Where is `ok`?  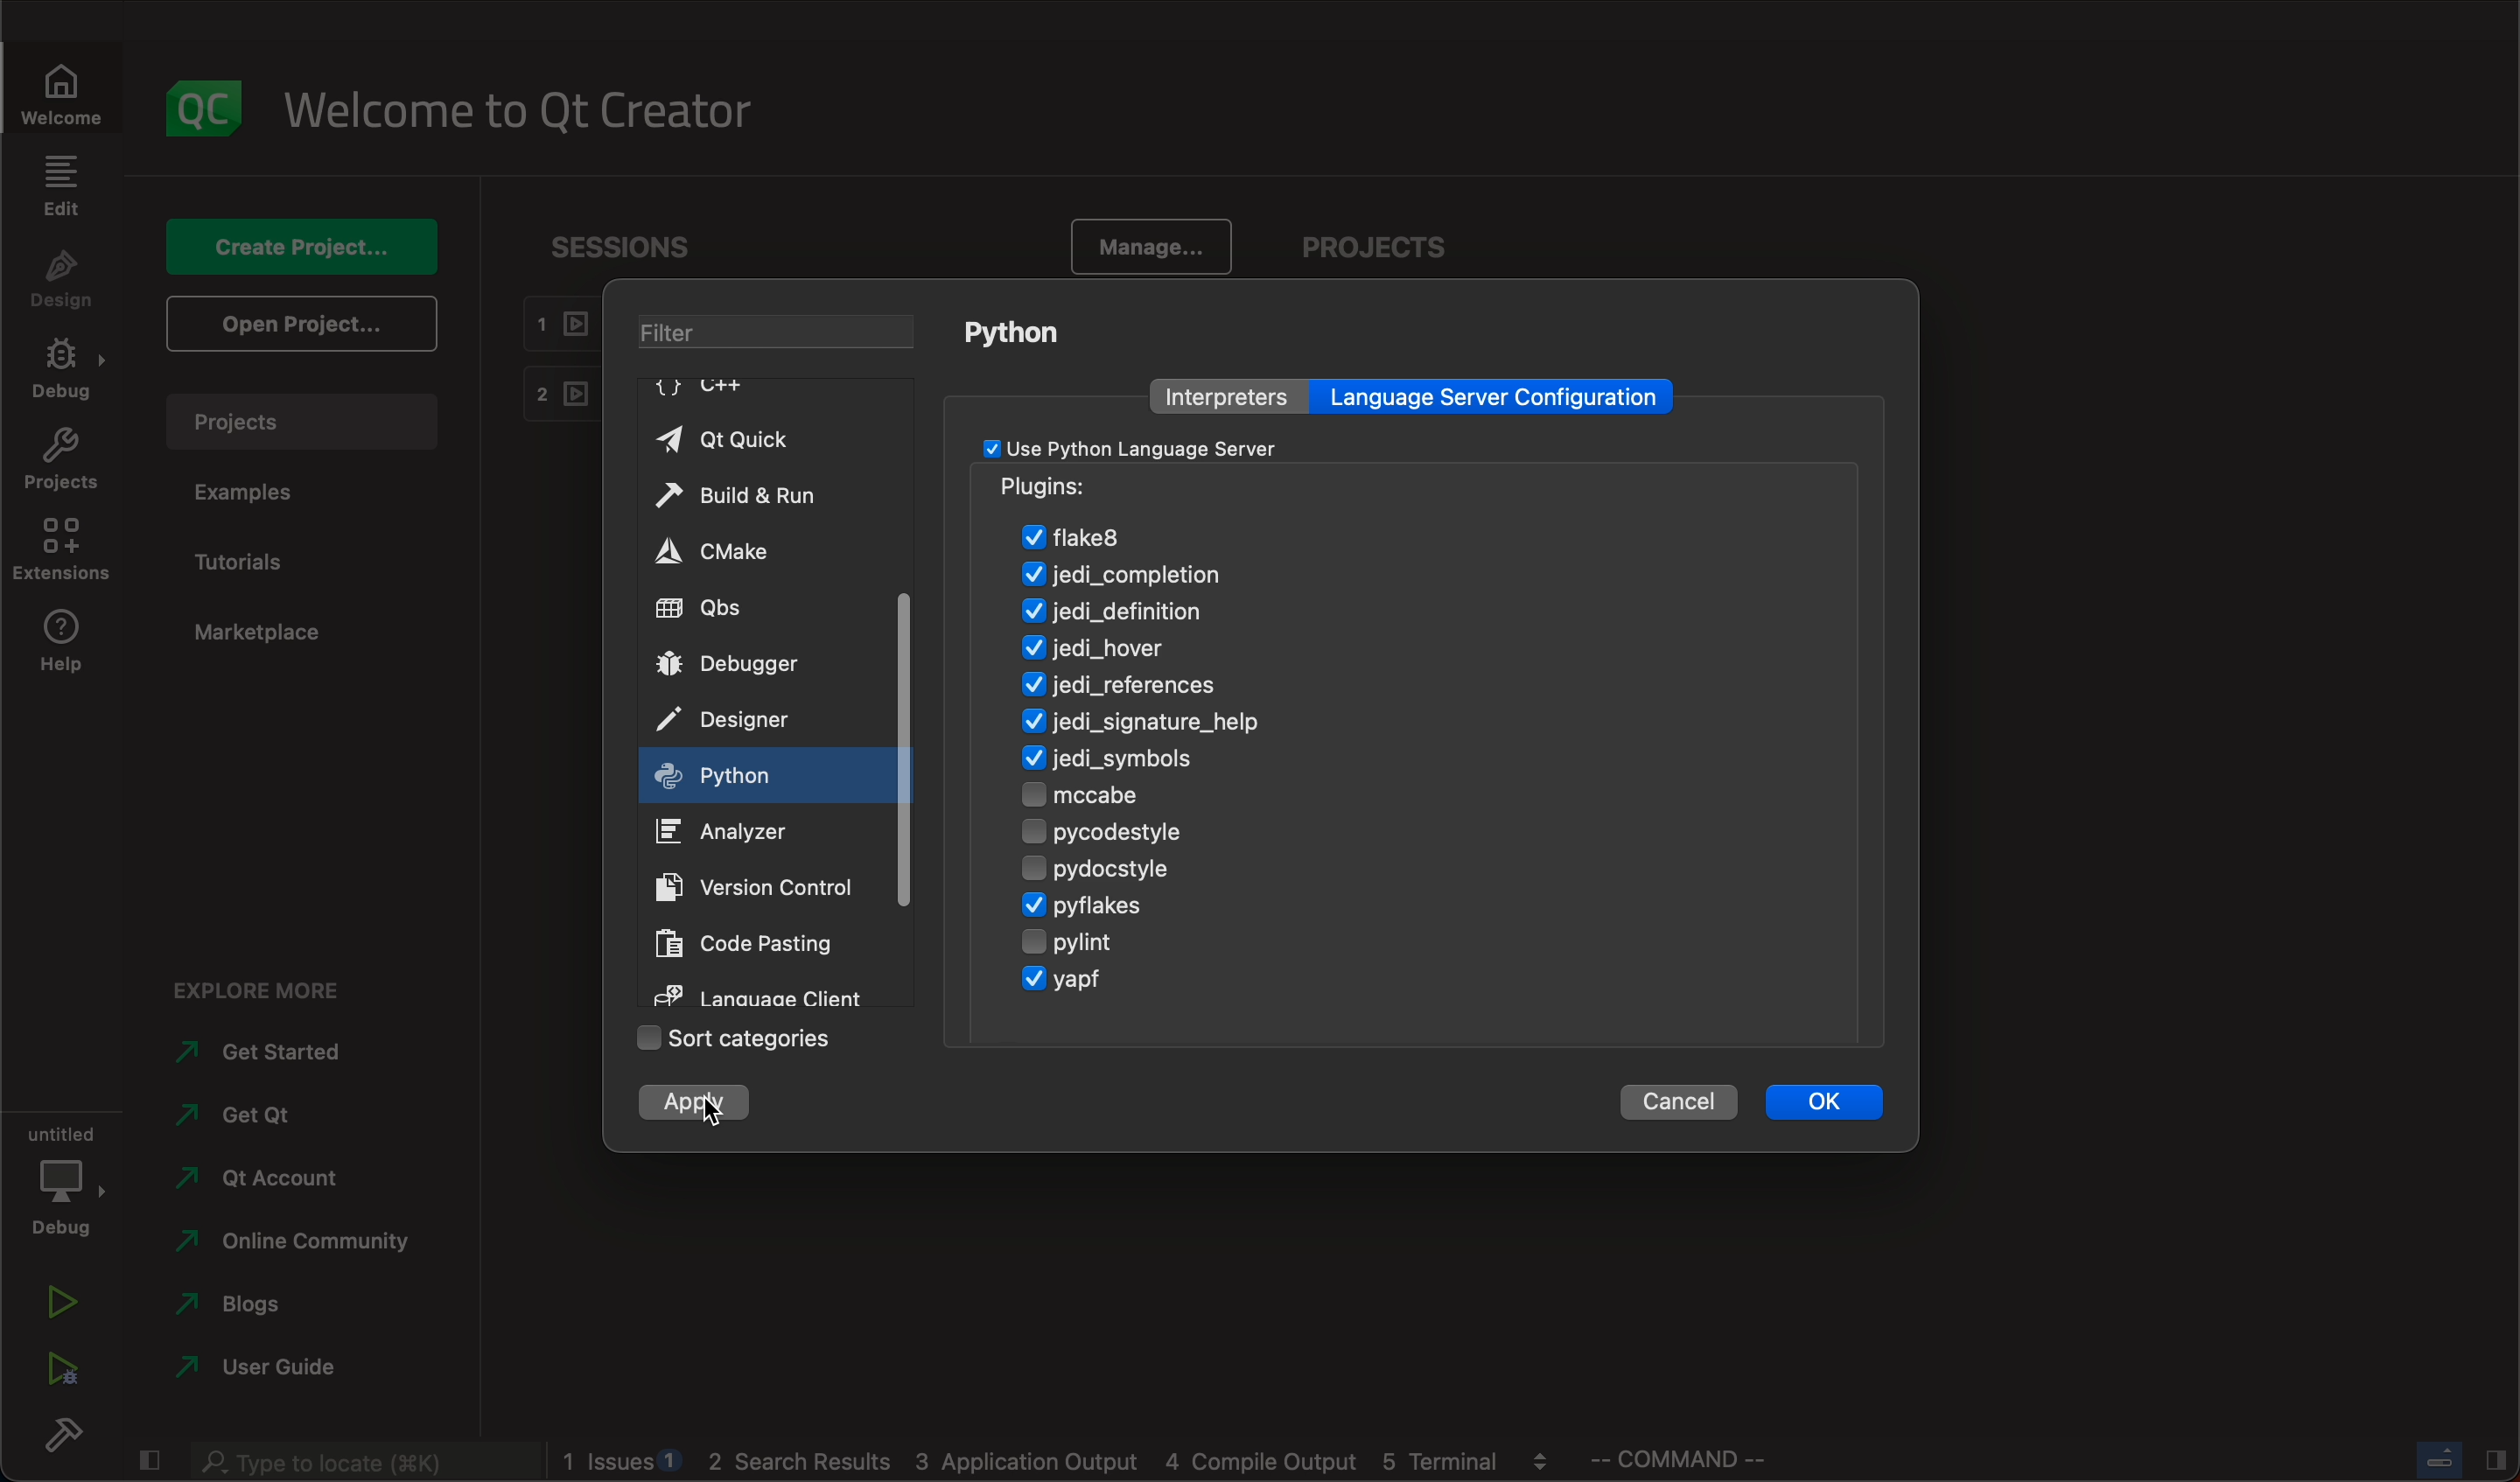 ok is located at coordinates (1828, 1097).